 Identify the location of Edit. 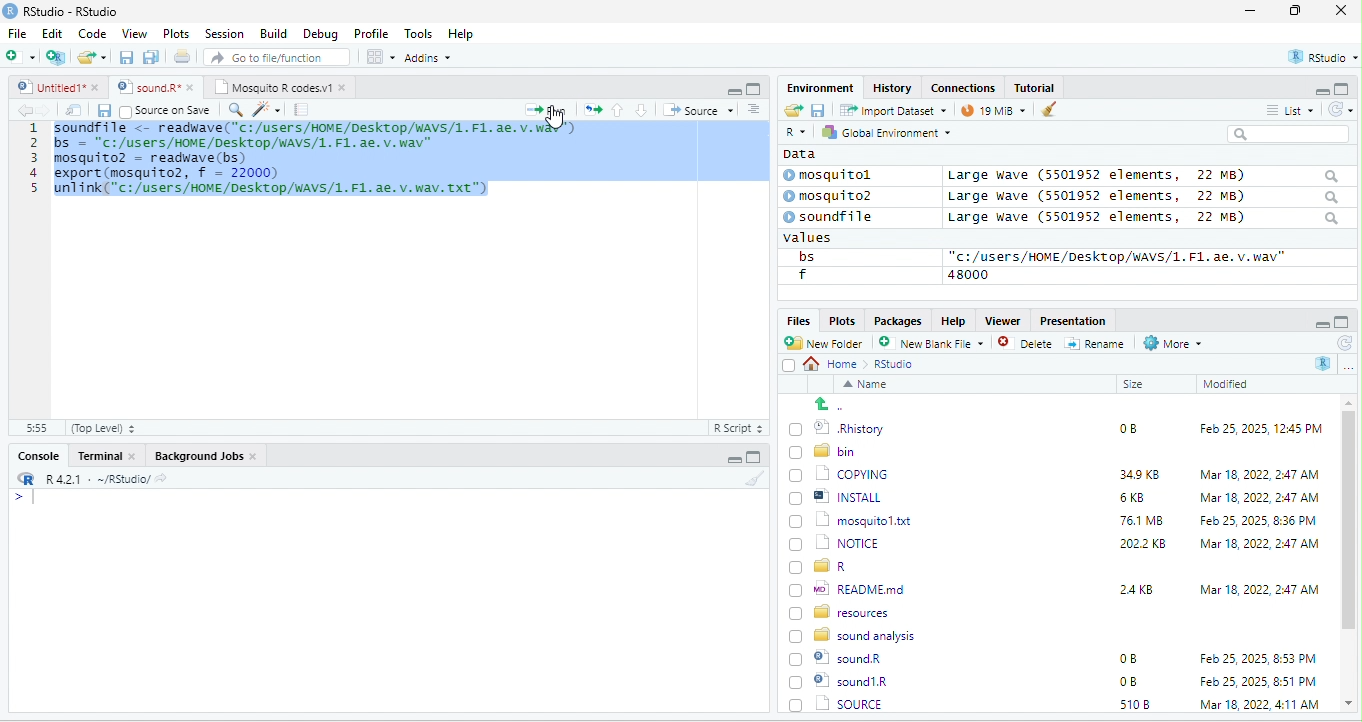
(54, 33).